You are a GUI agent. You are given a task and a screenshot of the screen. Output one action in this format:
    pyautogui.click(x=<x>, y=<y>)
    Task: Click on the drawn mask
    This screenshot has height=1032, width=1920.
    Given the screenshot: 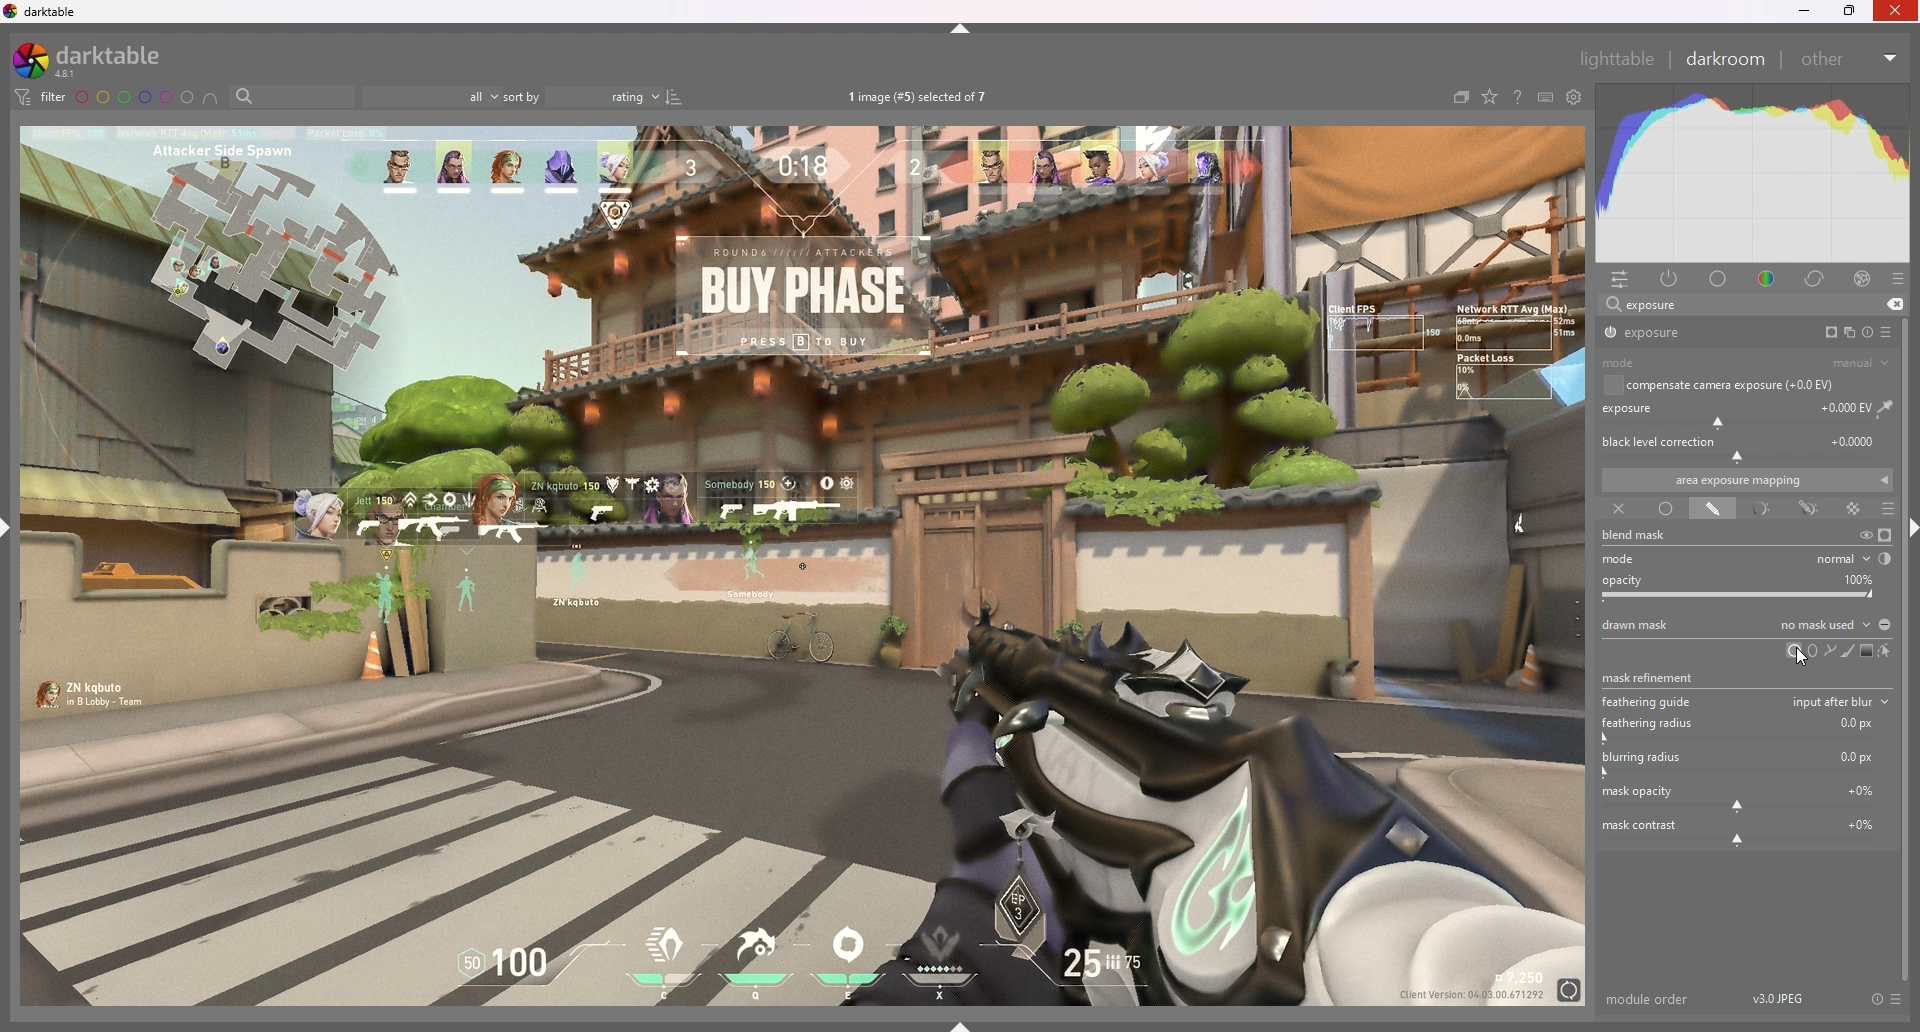 What is the action you would take?
    pyautogui.click(x=1746, y=624)
    